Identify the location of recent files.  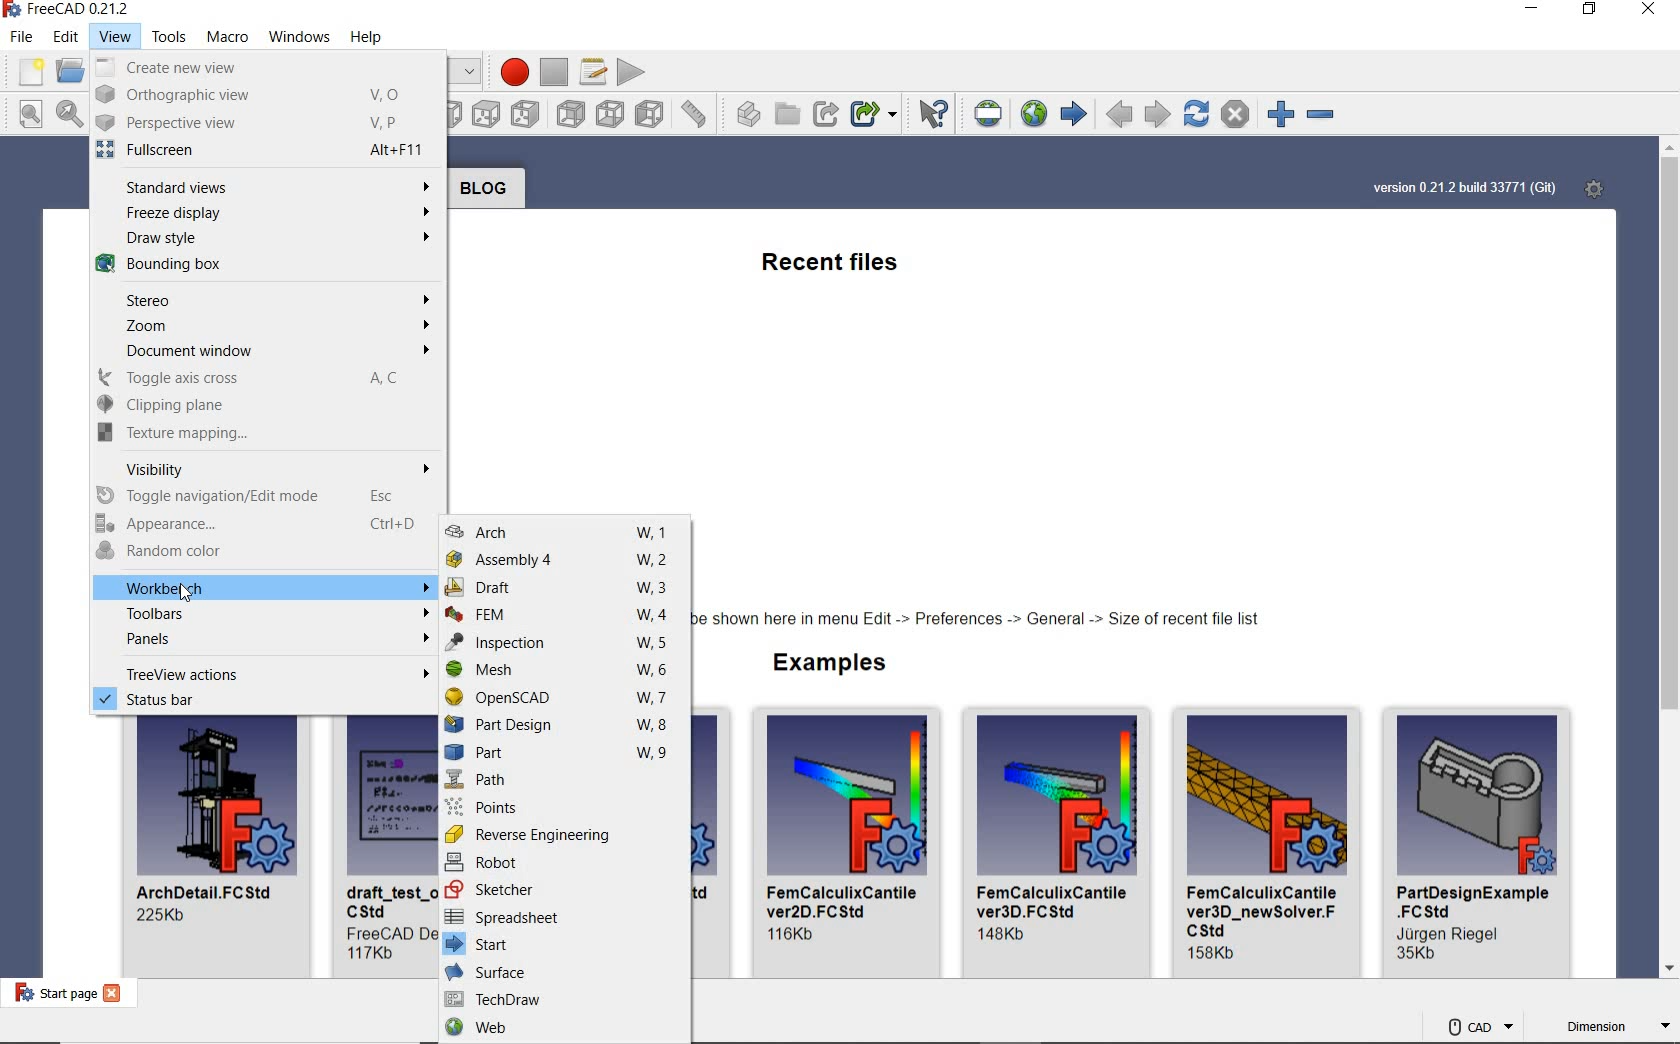
(836, 267).